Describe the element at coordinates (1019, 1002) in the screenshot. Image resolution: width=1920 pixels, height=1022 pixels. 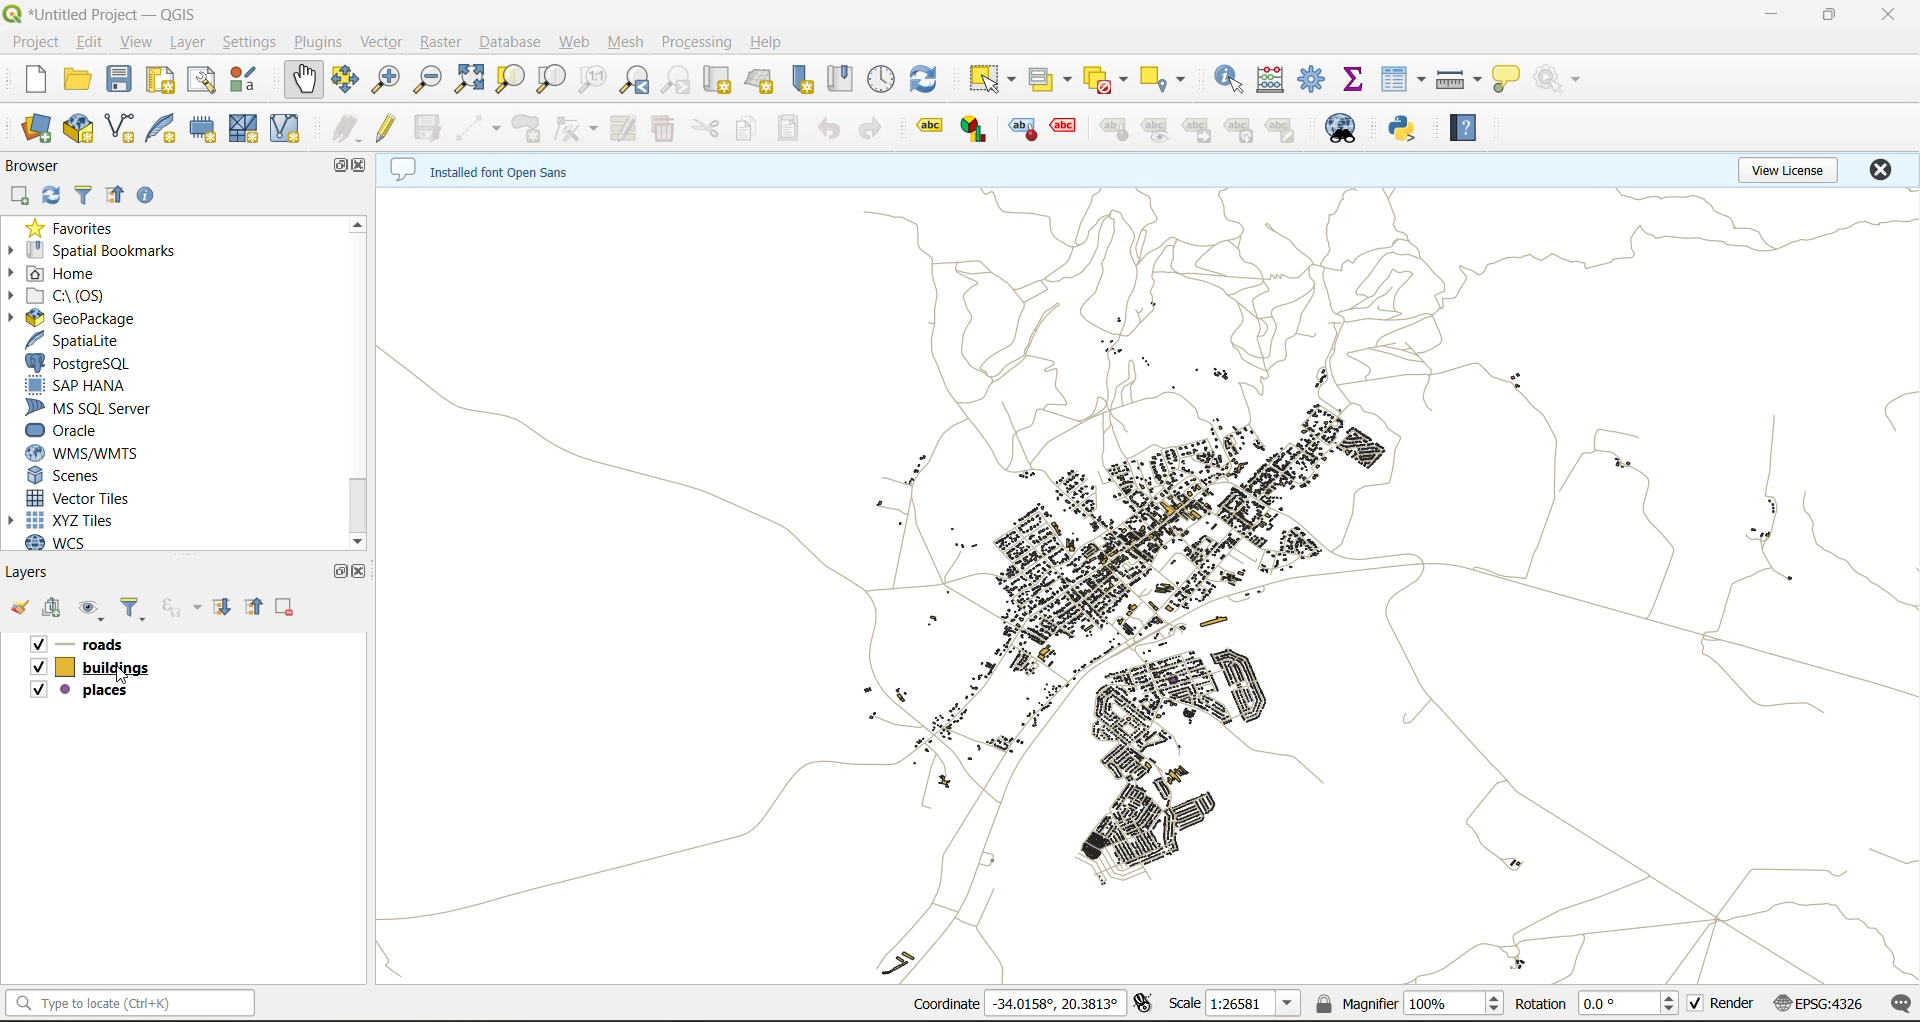
I see `coordinates` at that location.